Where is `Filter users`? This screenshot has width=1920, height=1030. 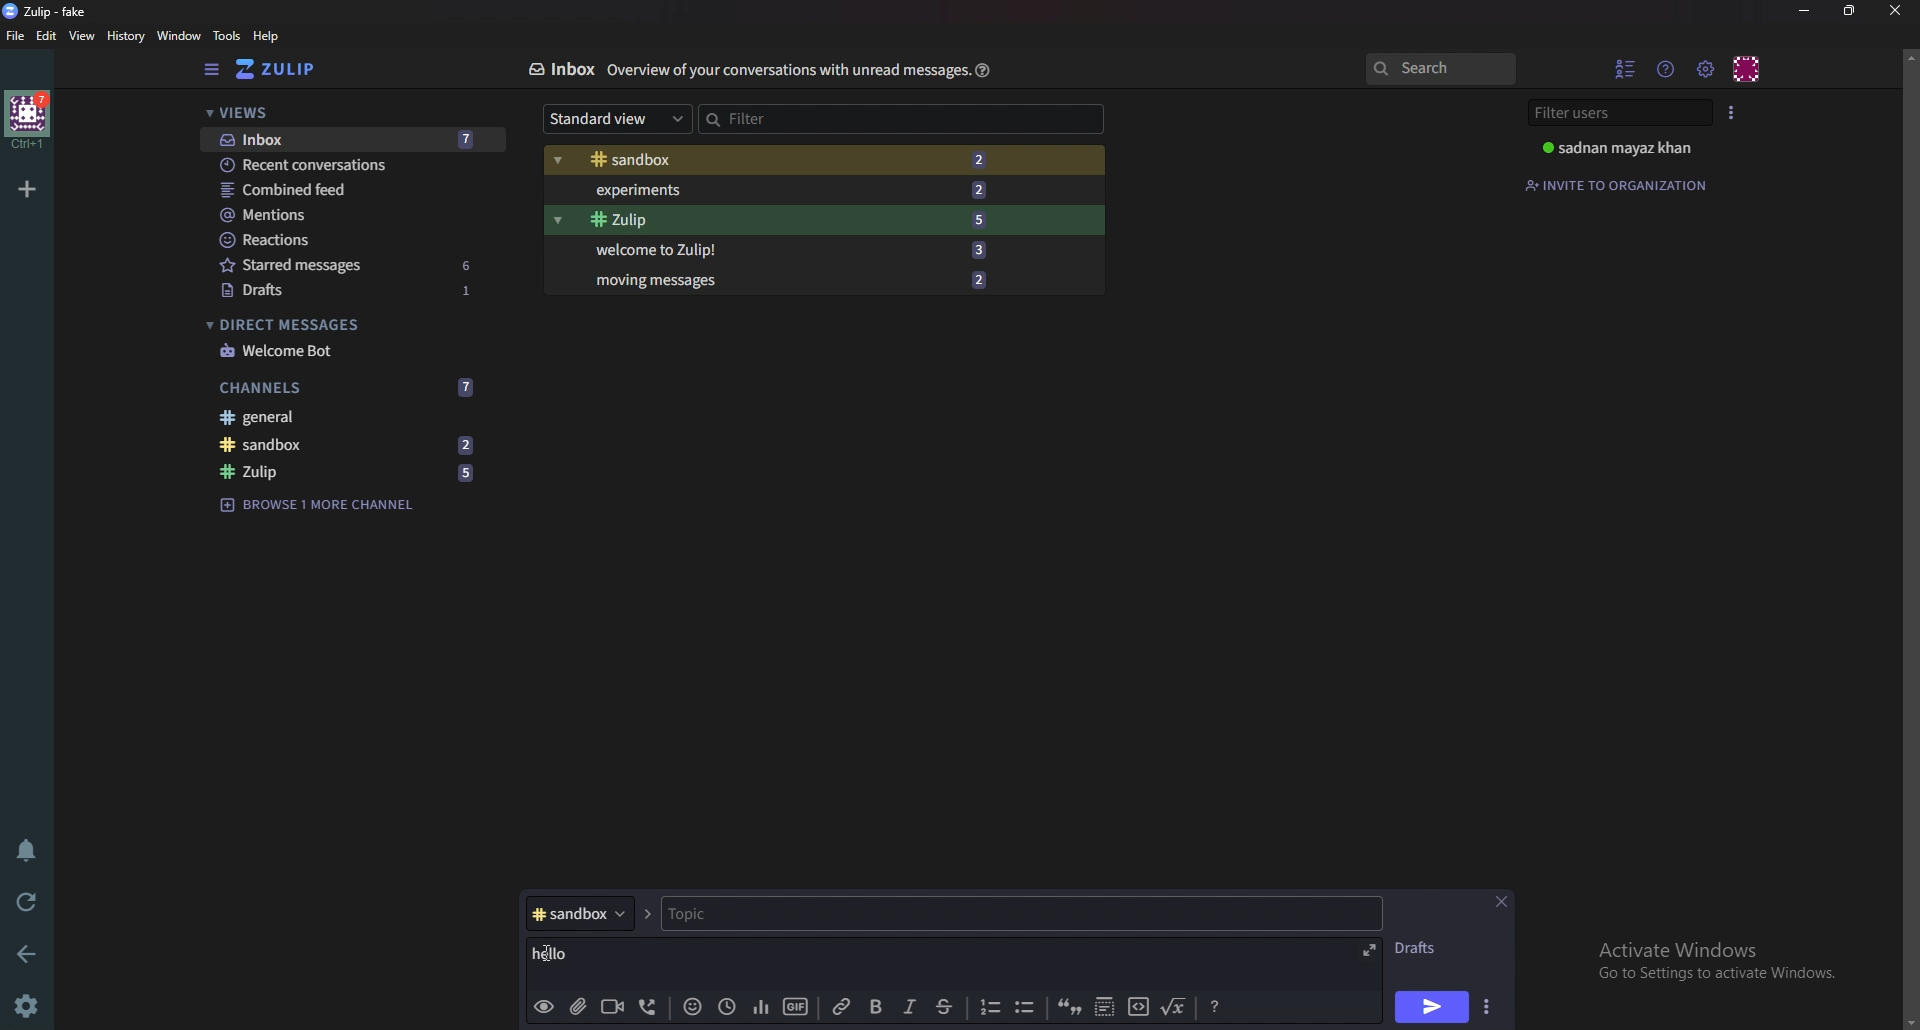
Filter users is located at coordinates (1614, 112).